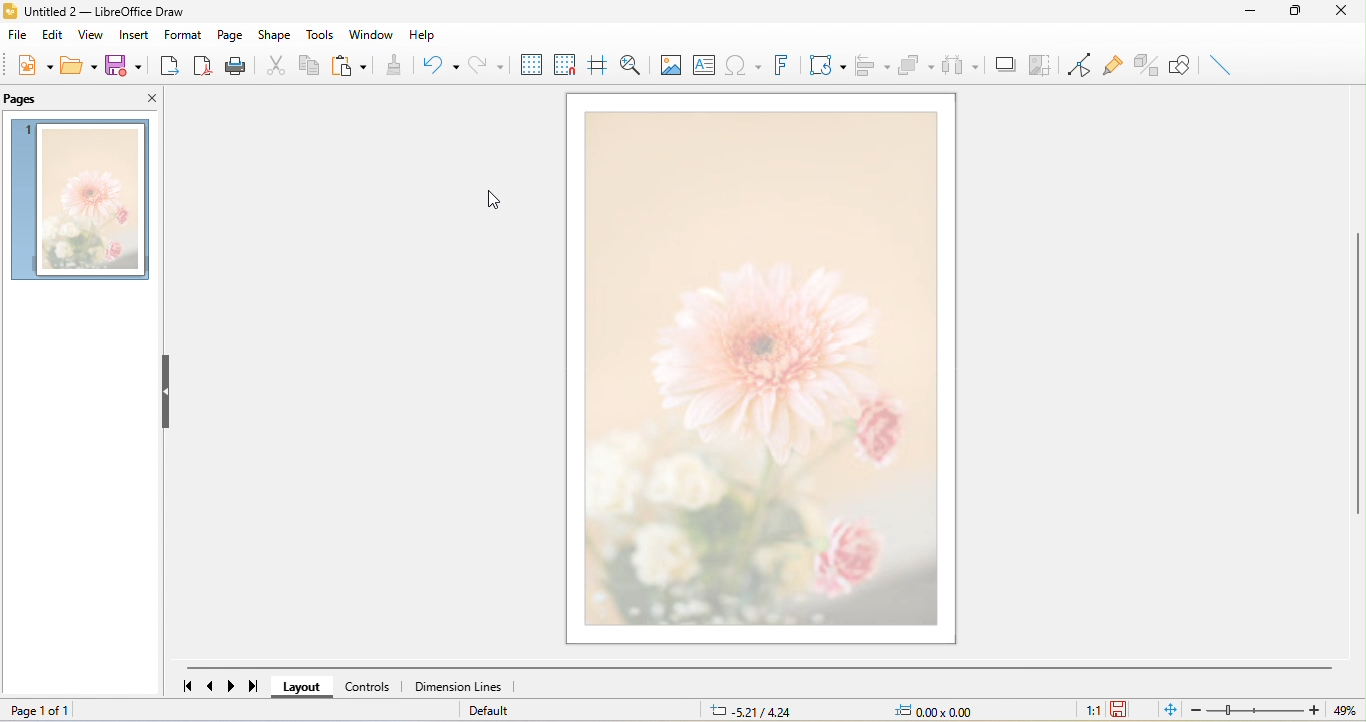  Describe the element at coordinates (1305, 13) in the screenshot. I see `maximize` at that location.